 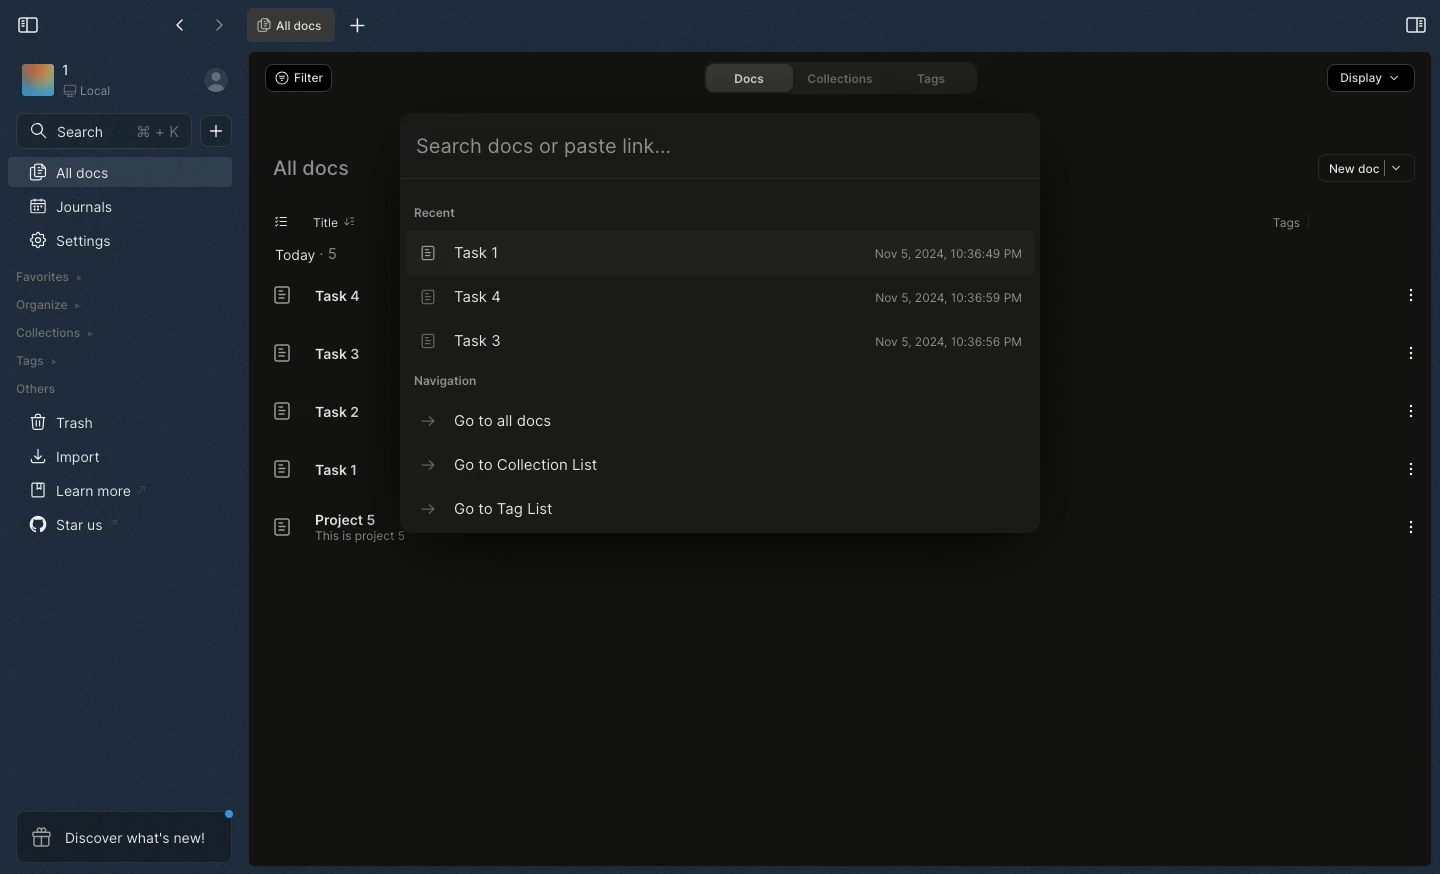 I want to click on Collections, so click(x=52, y=333).